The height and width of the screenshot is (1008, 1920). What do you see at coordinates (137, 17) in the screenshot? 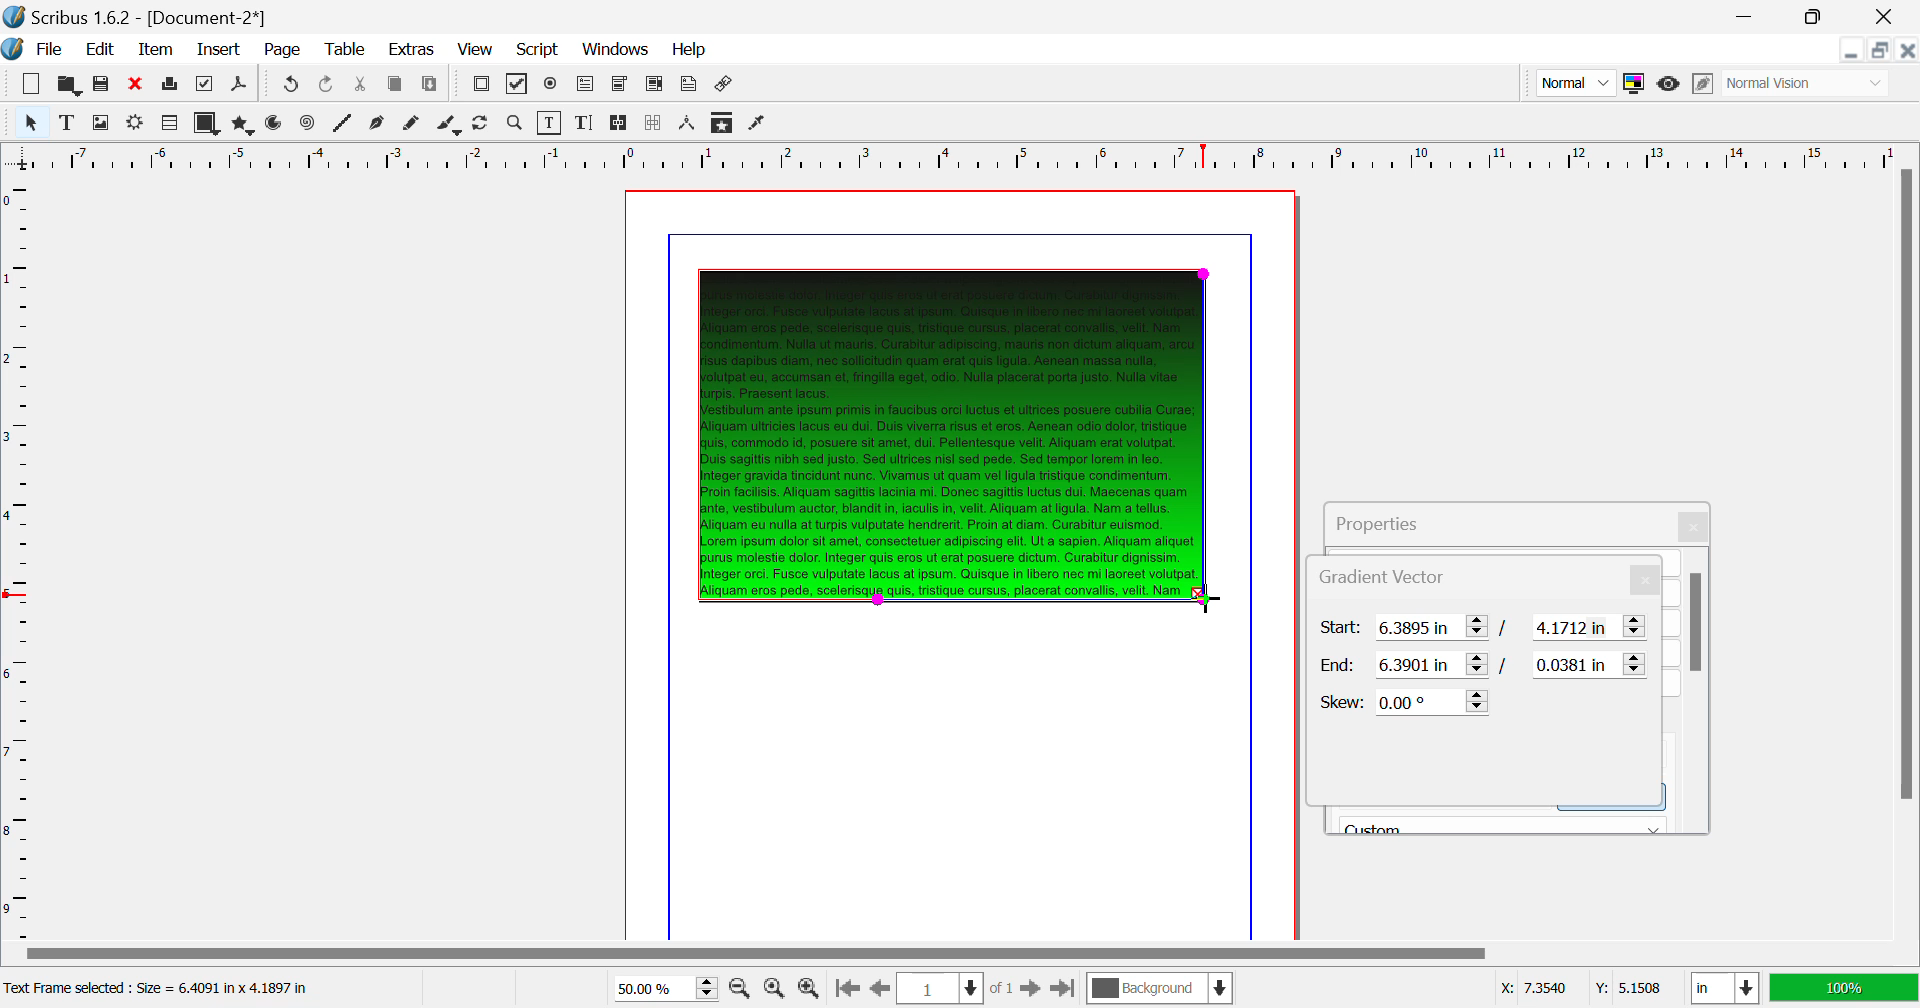
I see `Scribus 1.62 - [Document-2*]` at bounding box center [137, 17].